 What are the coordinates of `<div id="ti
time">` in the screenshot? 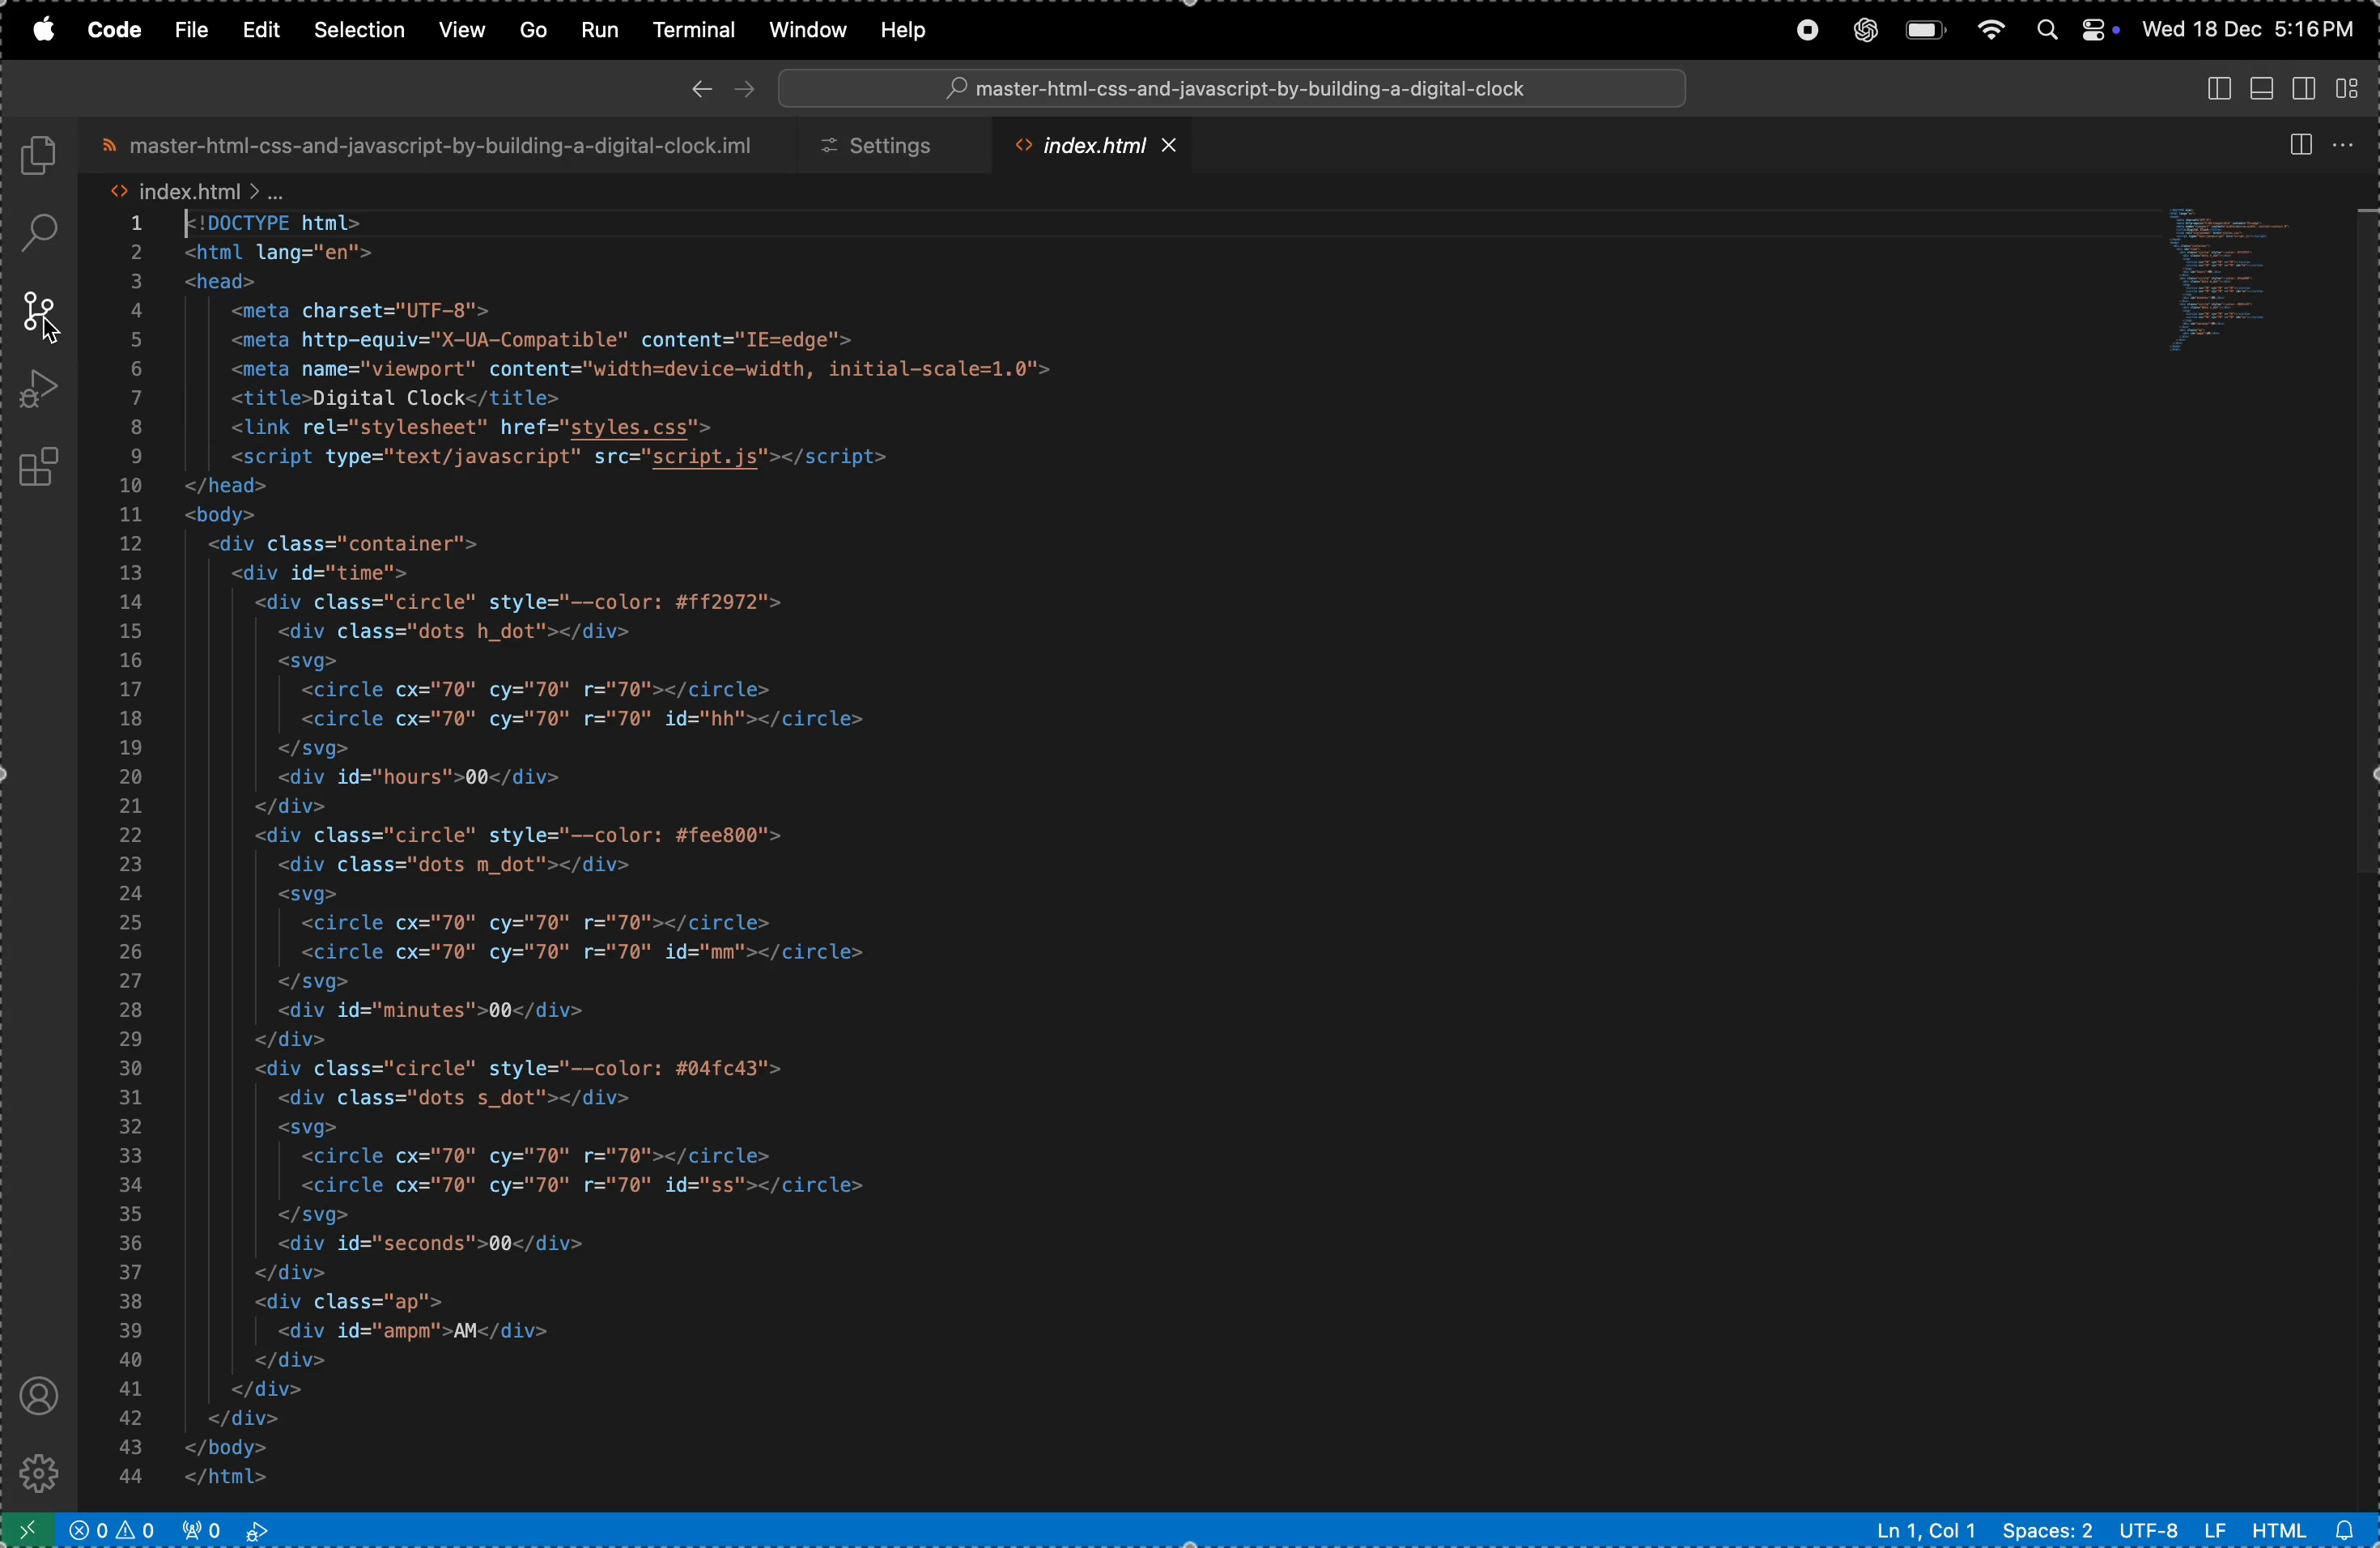 It's located at (322, 574).